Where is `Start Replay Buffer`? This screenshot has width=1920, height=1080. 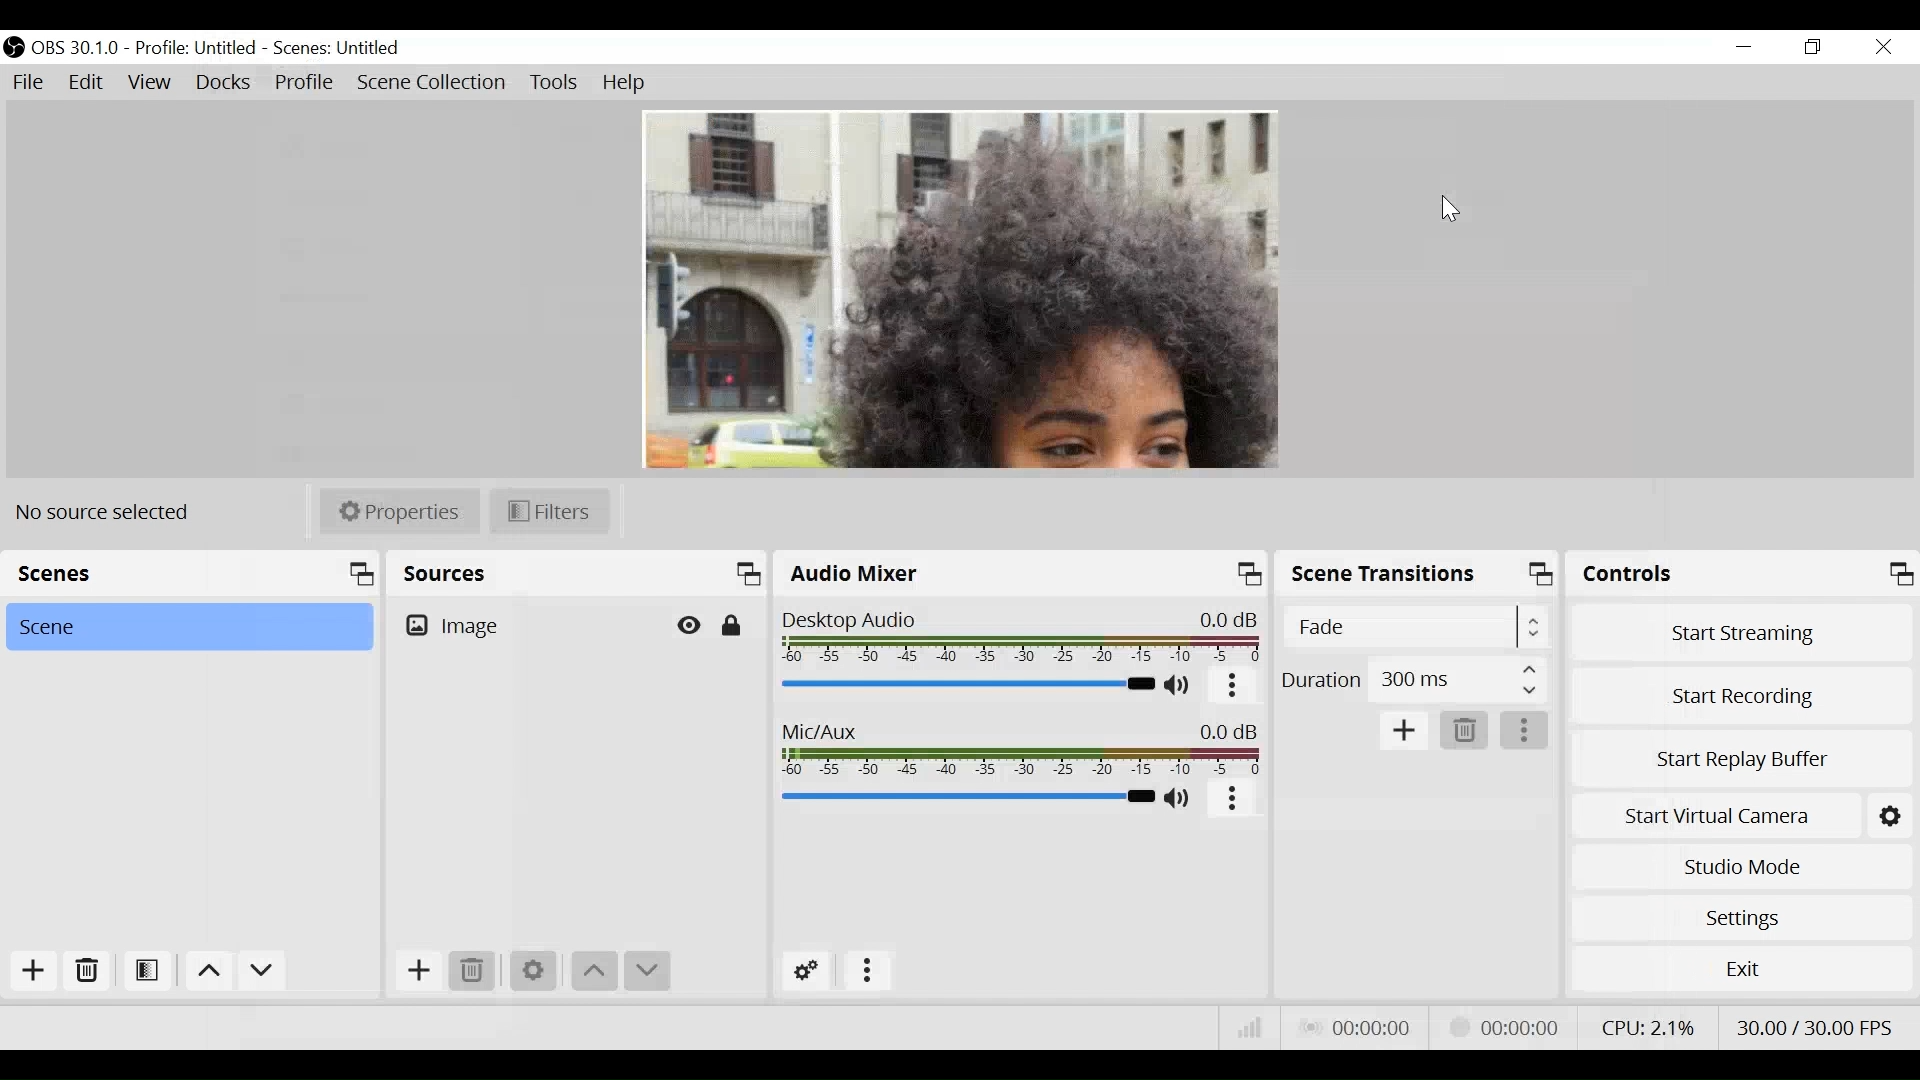 Start Replay Buffer is located at coordinates (1742, 755).